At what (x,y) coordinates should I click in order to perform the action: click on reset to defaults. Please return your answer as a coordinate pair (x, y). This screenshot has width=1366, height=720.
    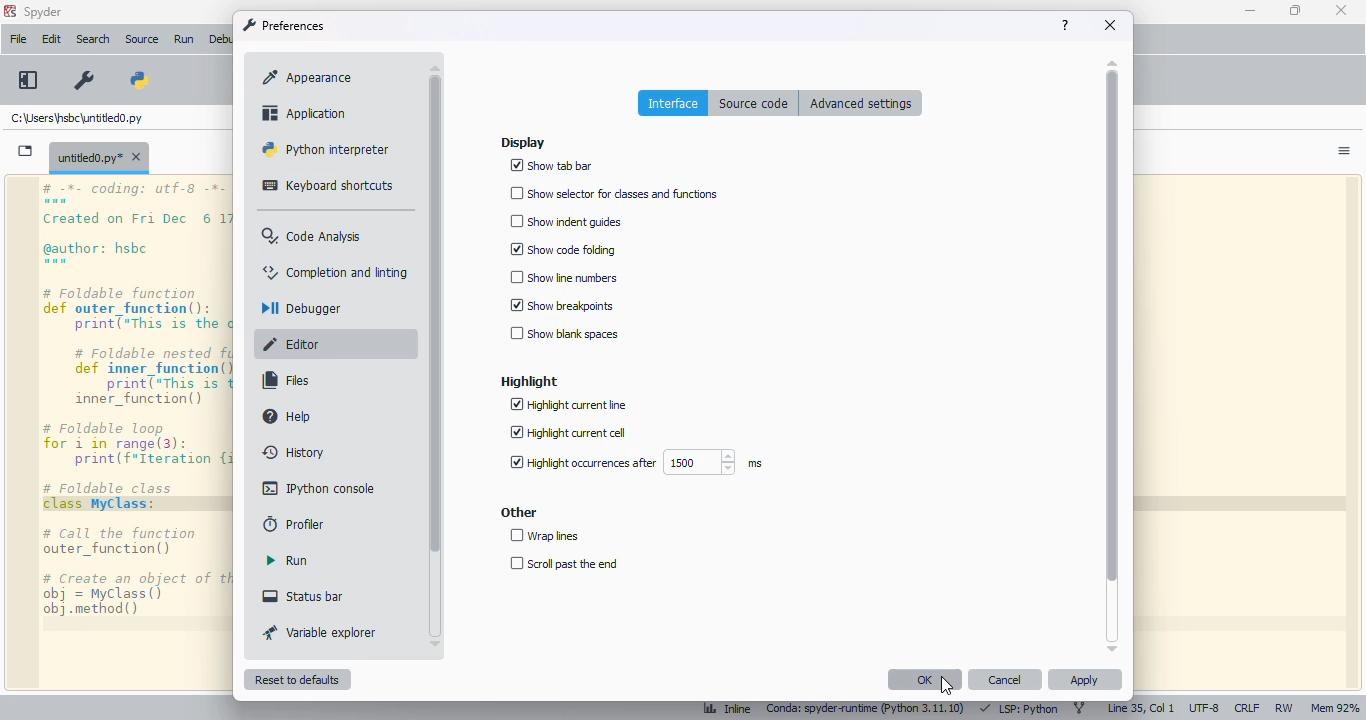
    Looking at the image, I should click on (298, 679).